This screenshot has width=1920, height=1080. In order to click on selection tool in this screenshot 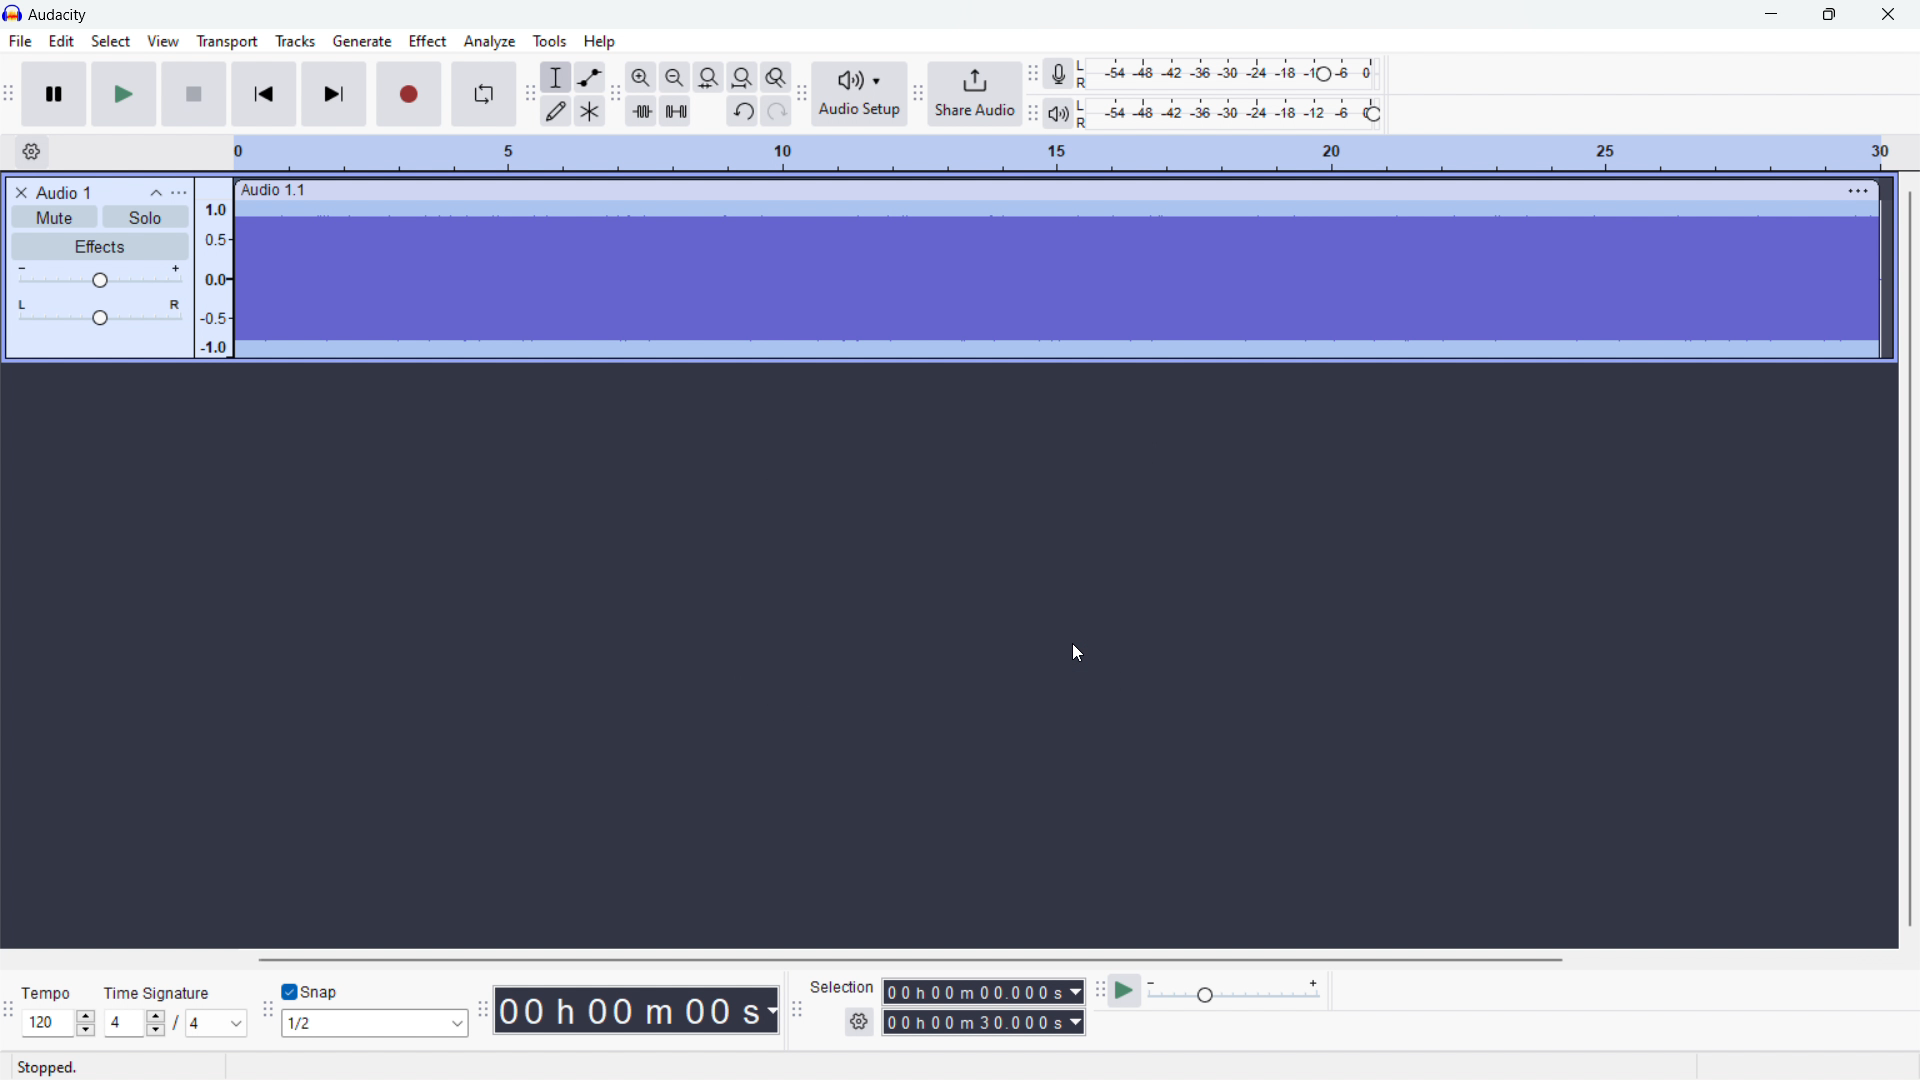, I will do `click(556, 77)`.